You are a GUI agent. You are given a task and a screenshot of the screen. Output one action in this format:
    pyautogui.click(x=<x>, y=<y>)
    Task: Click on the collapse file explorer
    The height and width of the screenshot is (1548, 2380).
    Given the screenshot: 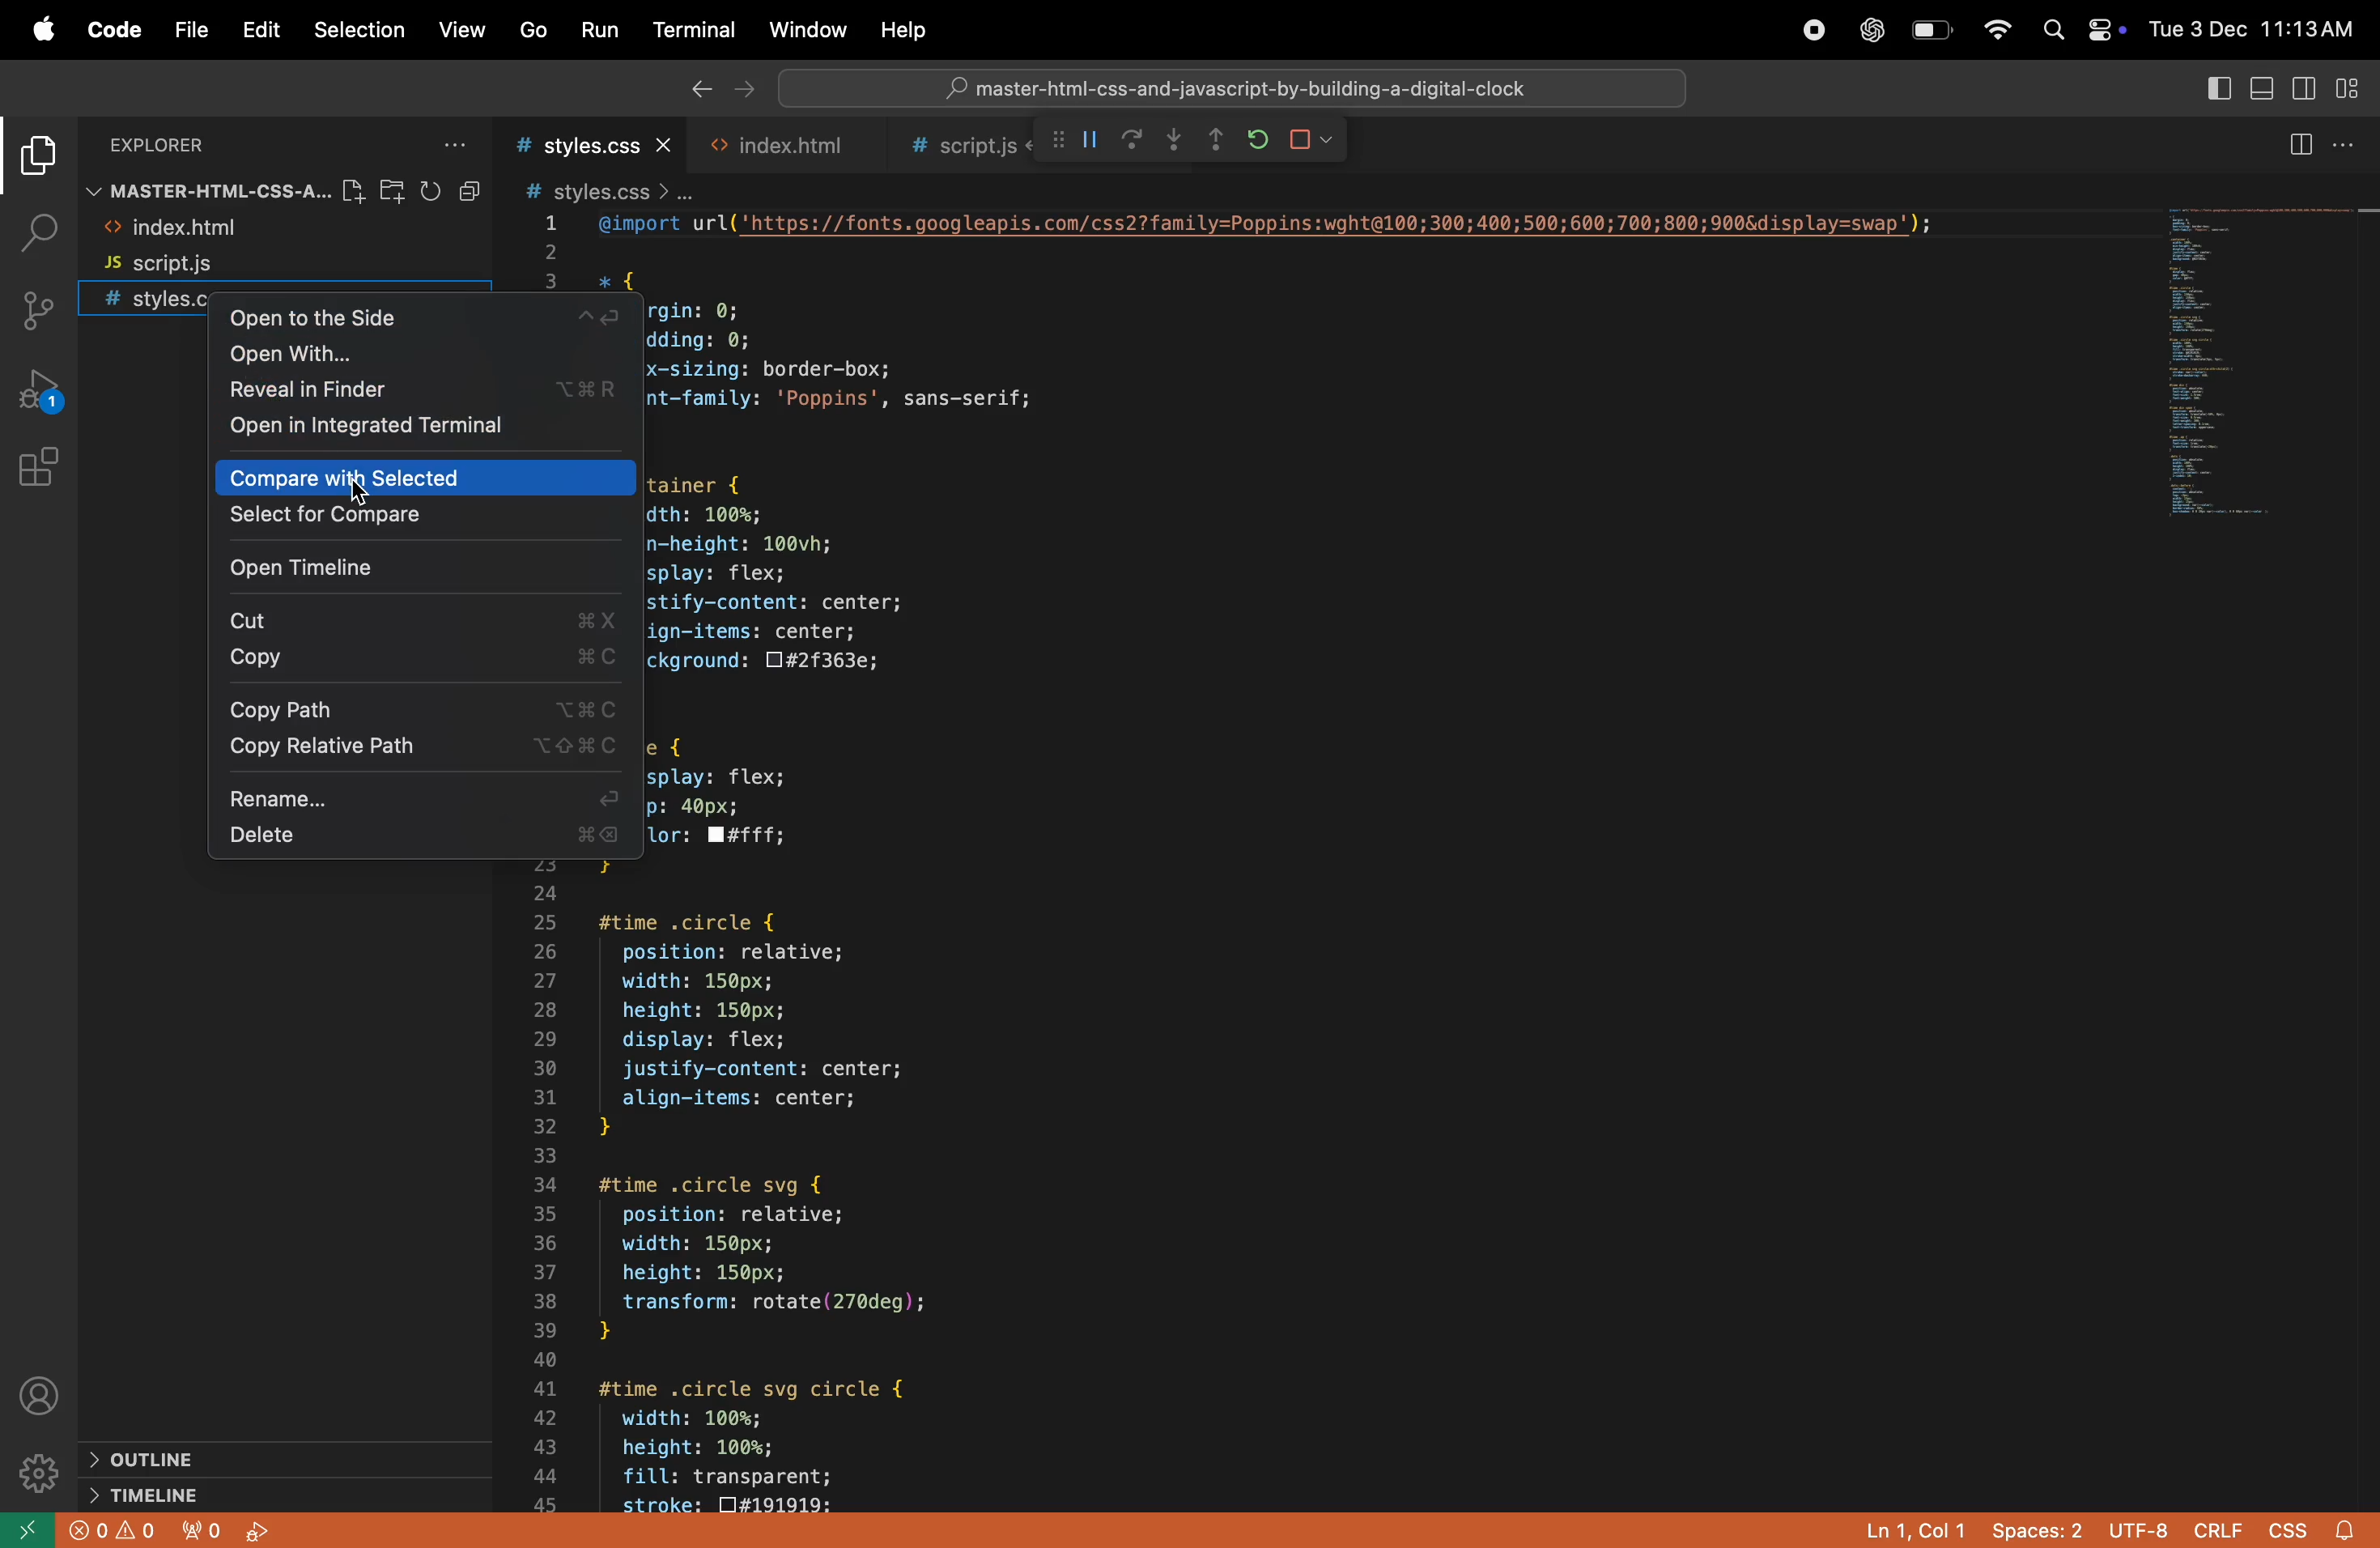 What is the action you would take?
    pyautogui.click(x=471, y=189)
    